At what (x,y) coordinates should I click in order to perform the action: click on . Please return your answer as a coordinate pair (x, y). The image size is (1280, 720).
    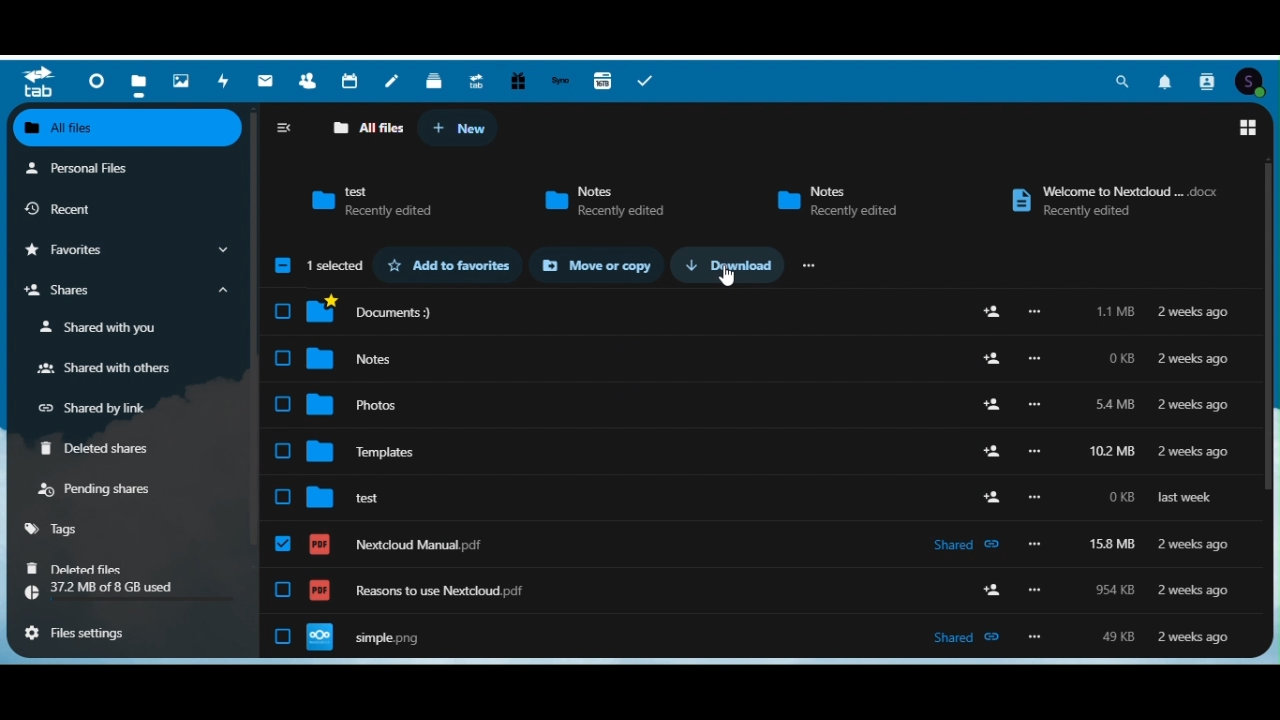
    Looking at the image, I should click on (34, 80).